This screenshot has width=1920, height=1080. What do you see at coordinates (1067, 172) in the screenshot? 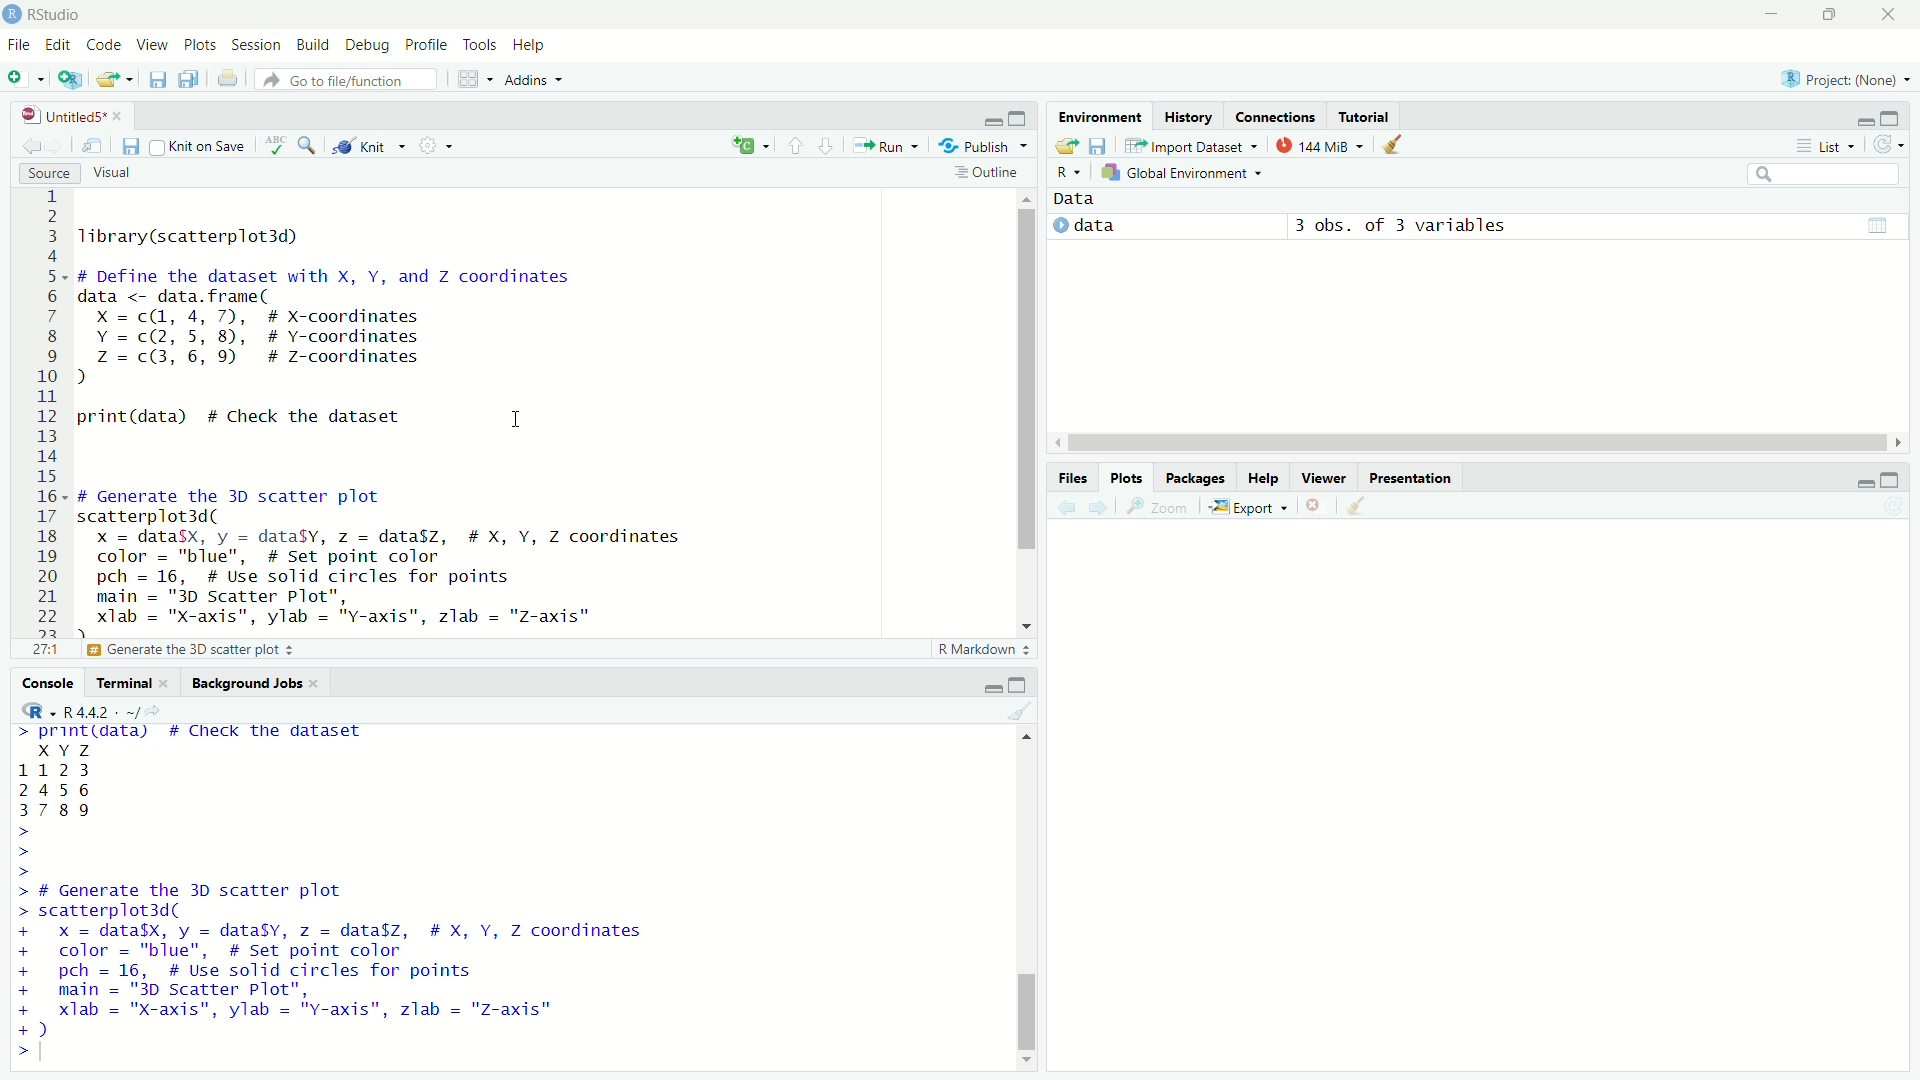
I see `R` at bounding box center [1067, 172].